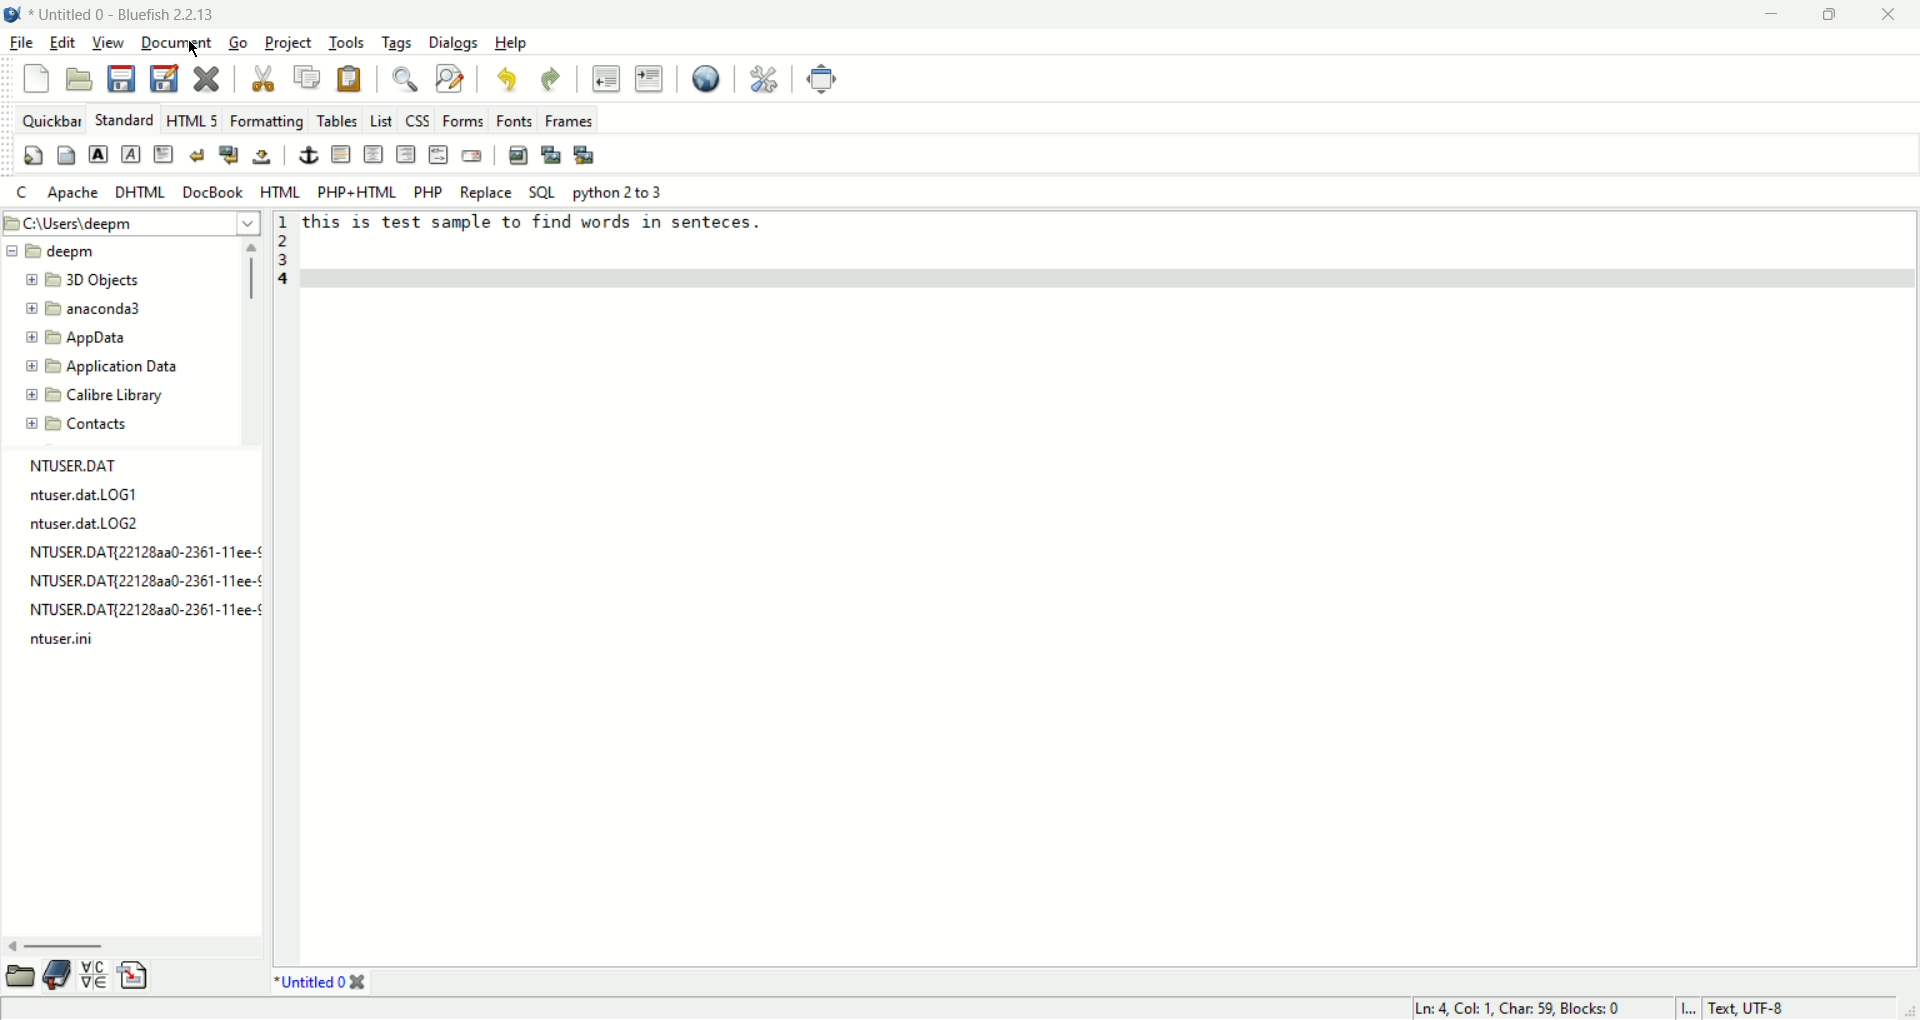  What do you see at coordinates (124, 119) in the screenshot?
I see `standard` at bounding box center [124, 119].